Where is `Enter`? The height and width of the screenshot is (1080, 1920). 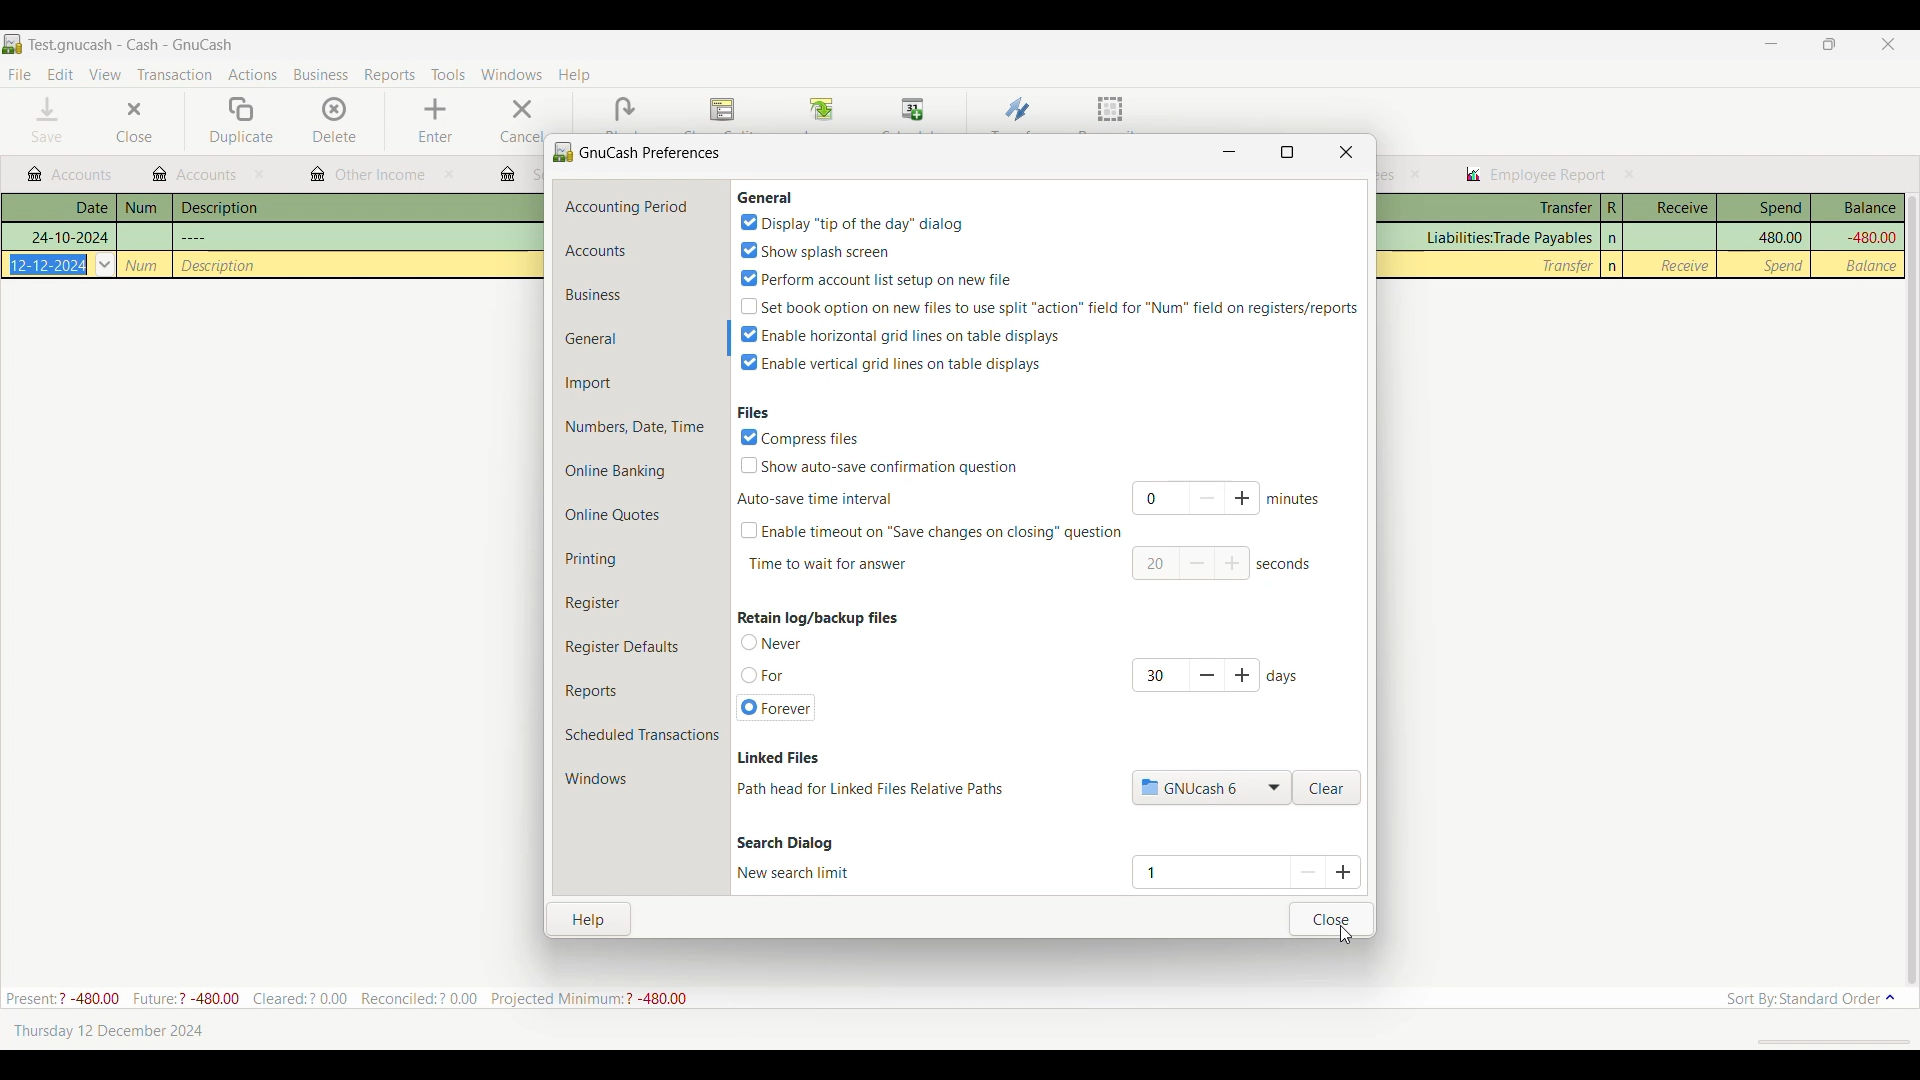 Enter is located at coordinates (434, 121).